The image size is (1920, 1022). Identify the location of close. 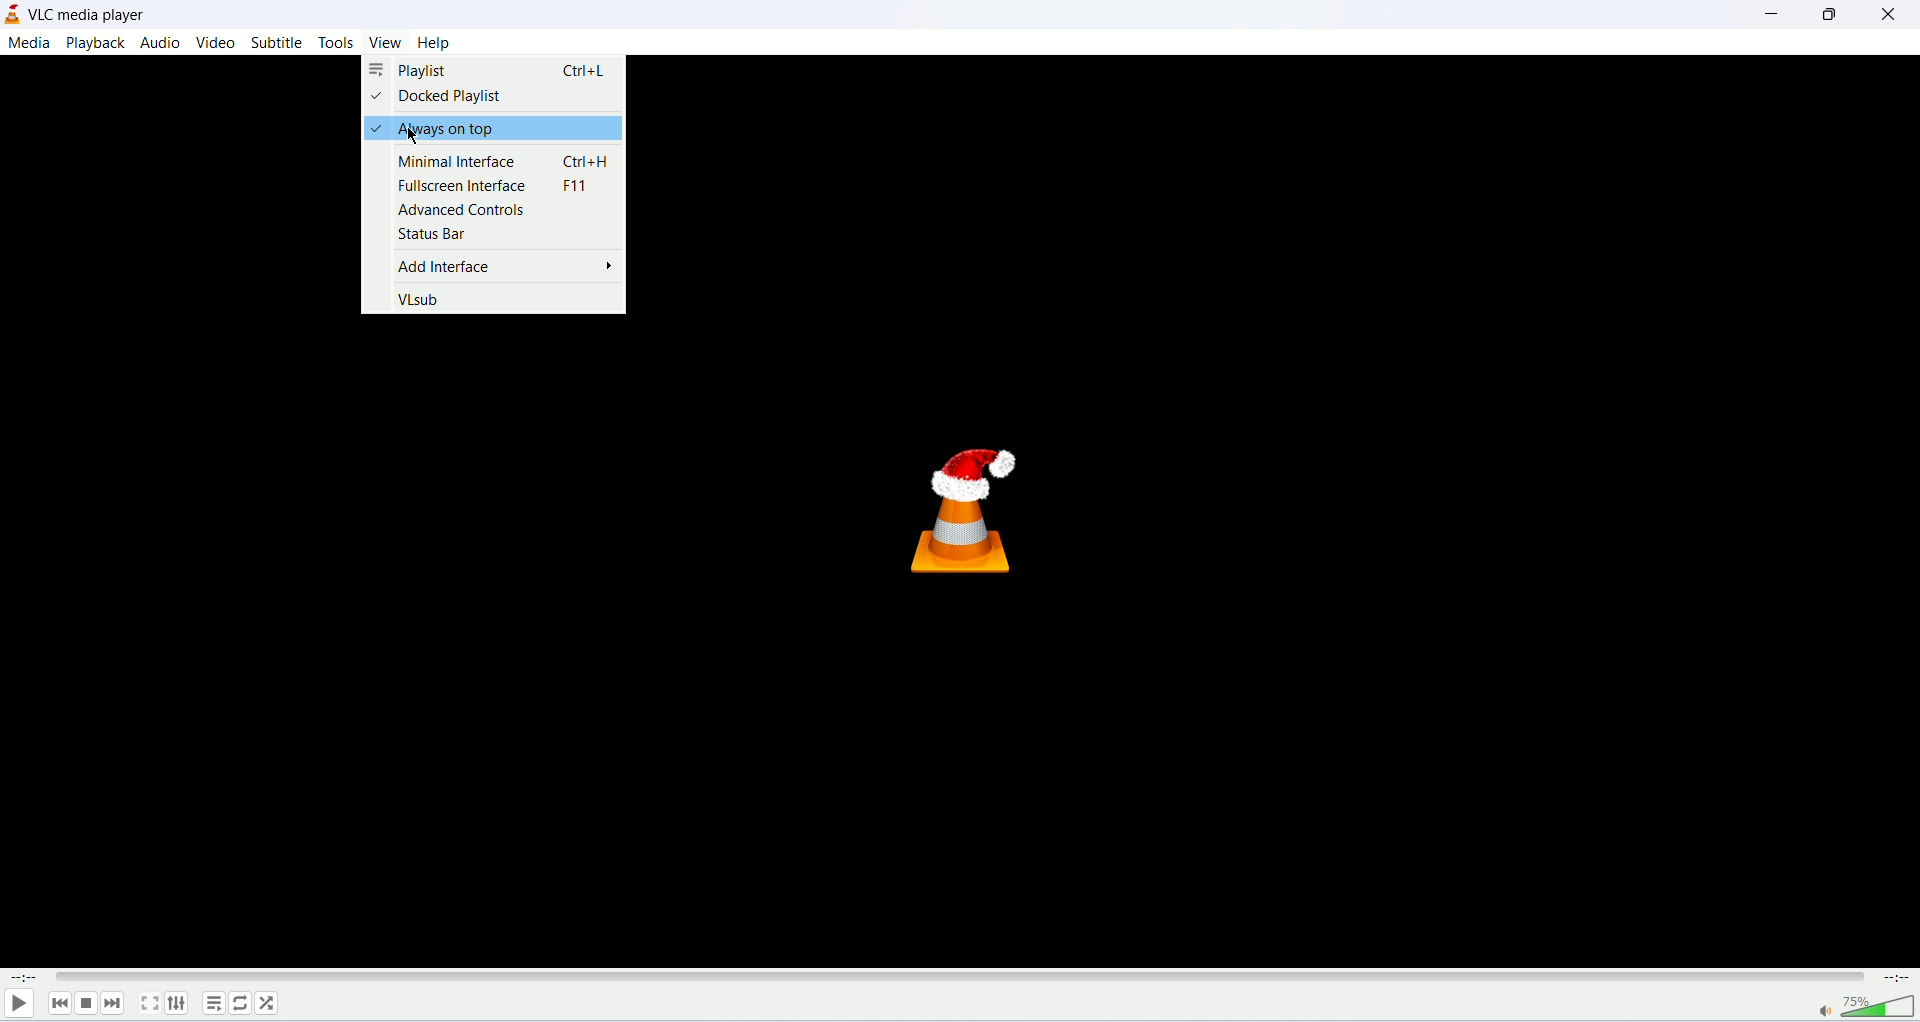
(1891, 16).